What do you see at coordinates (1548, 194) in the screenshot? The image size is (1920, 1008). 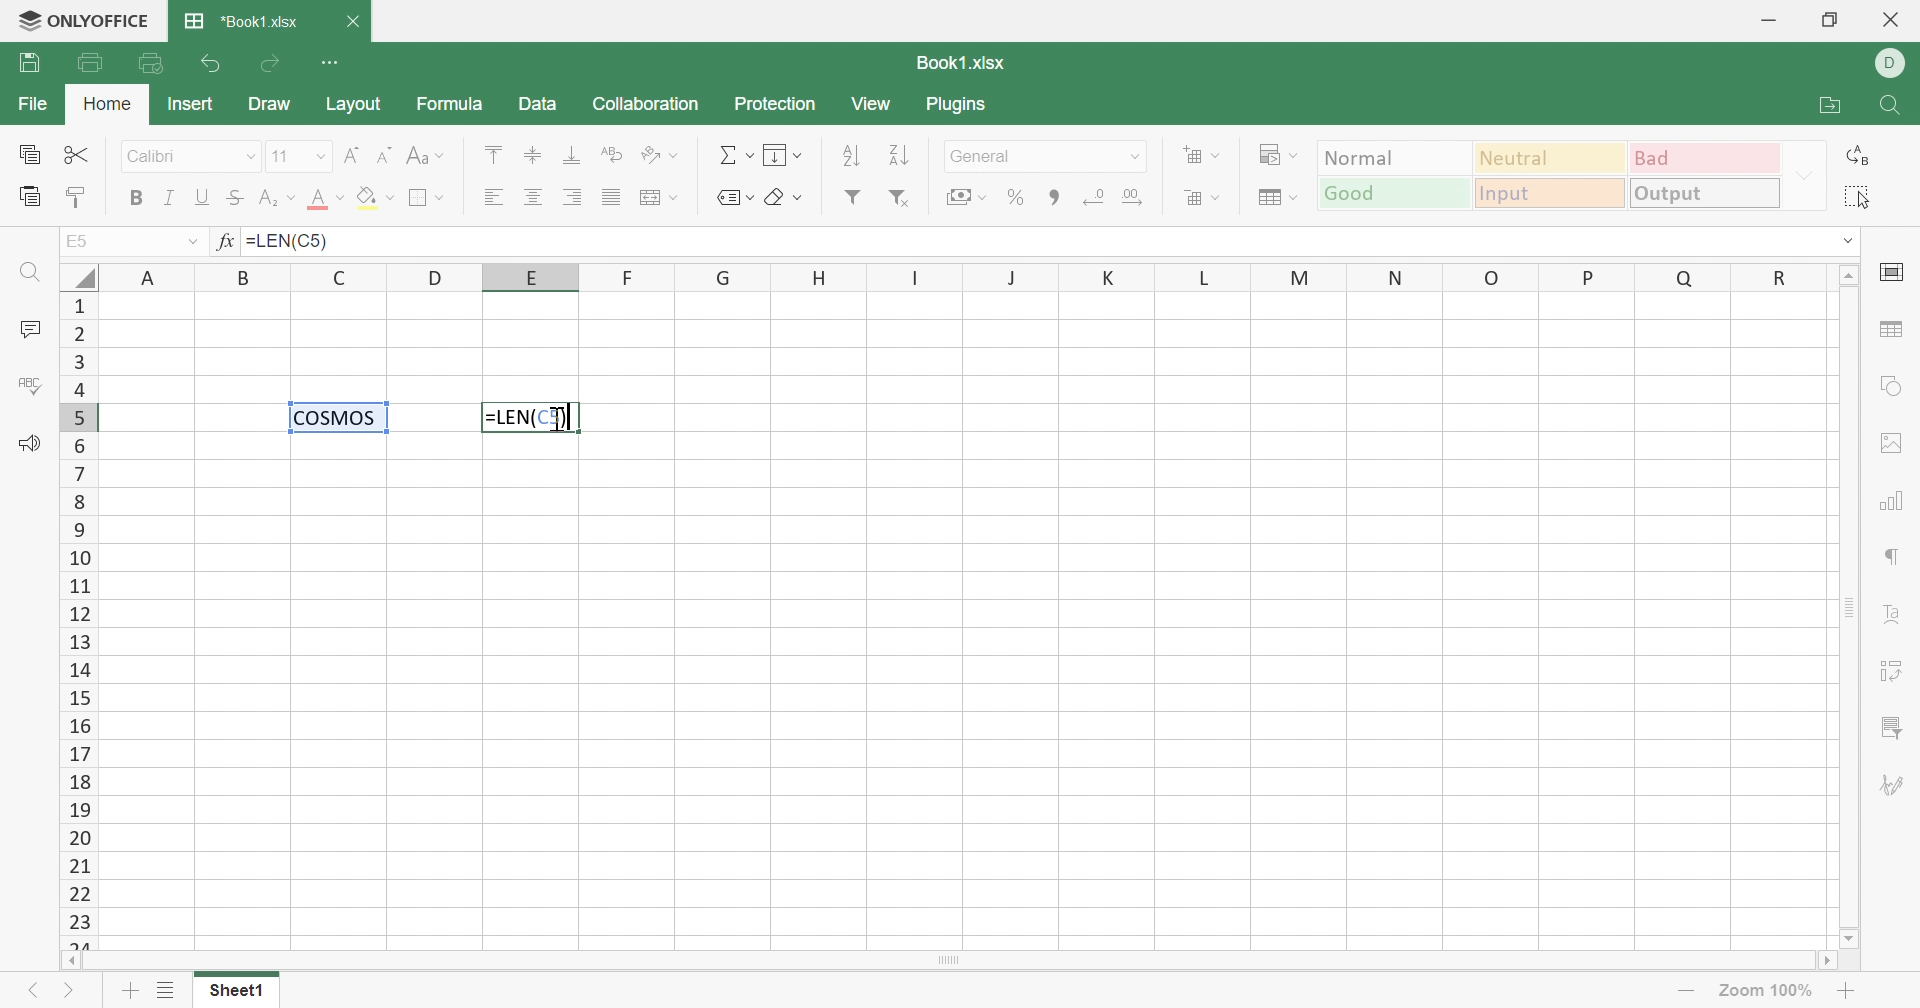 I see `Input` at bounding box center [1548, 194].